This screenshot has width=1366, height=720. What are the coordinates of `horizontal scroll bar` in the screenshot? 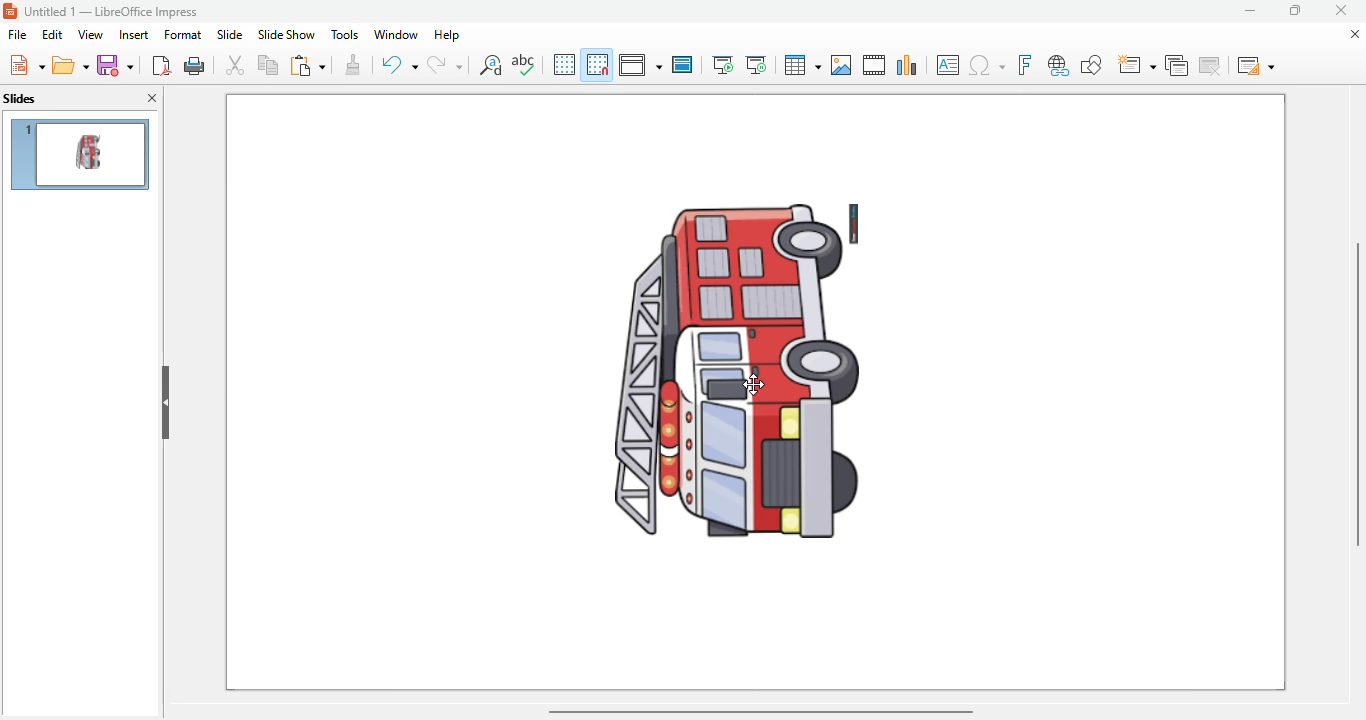 It's located at (762, 712).